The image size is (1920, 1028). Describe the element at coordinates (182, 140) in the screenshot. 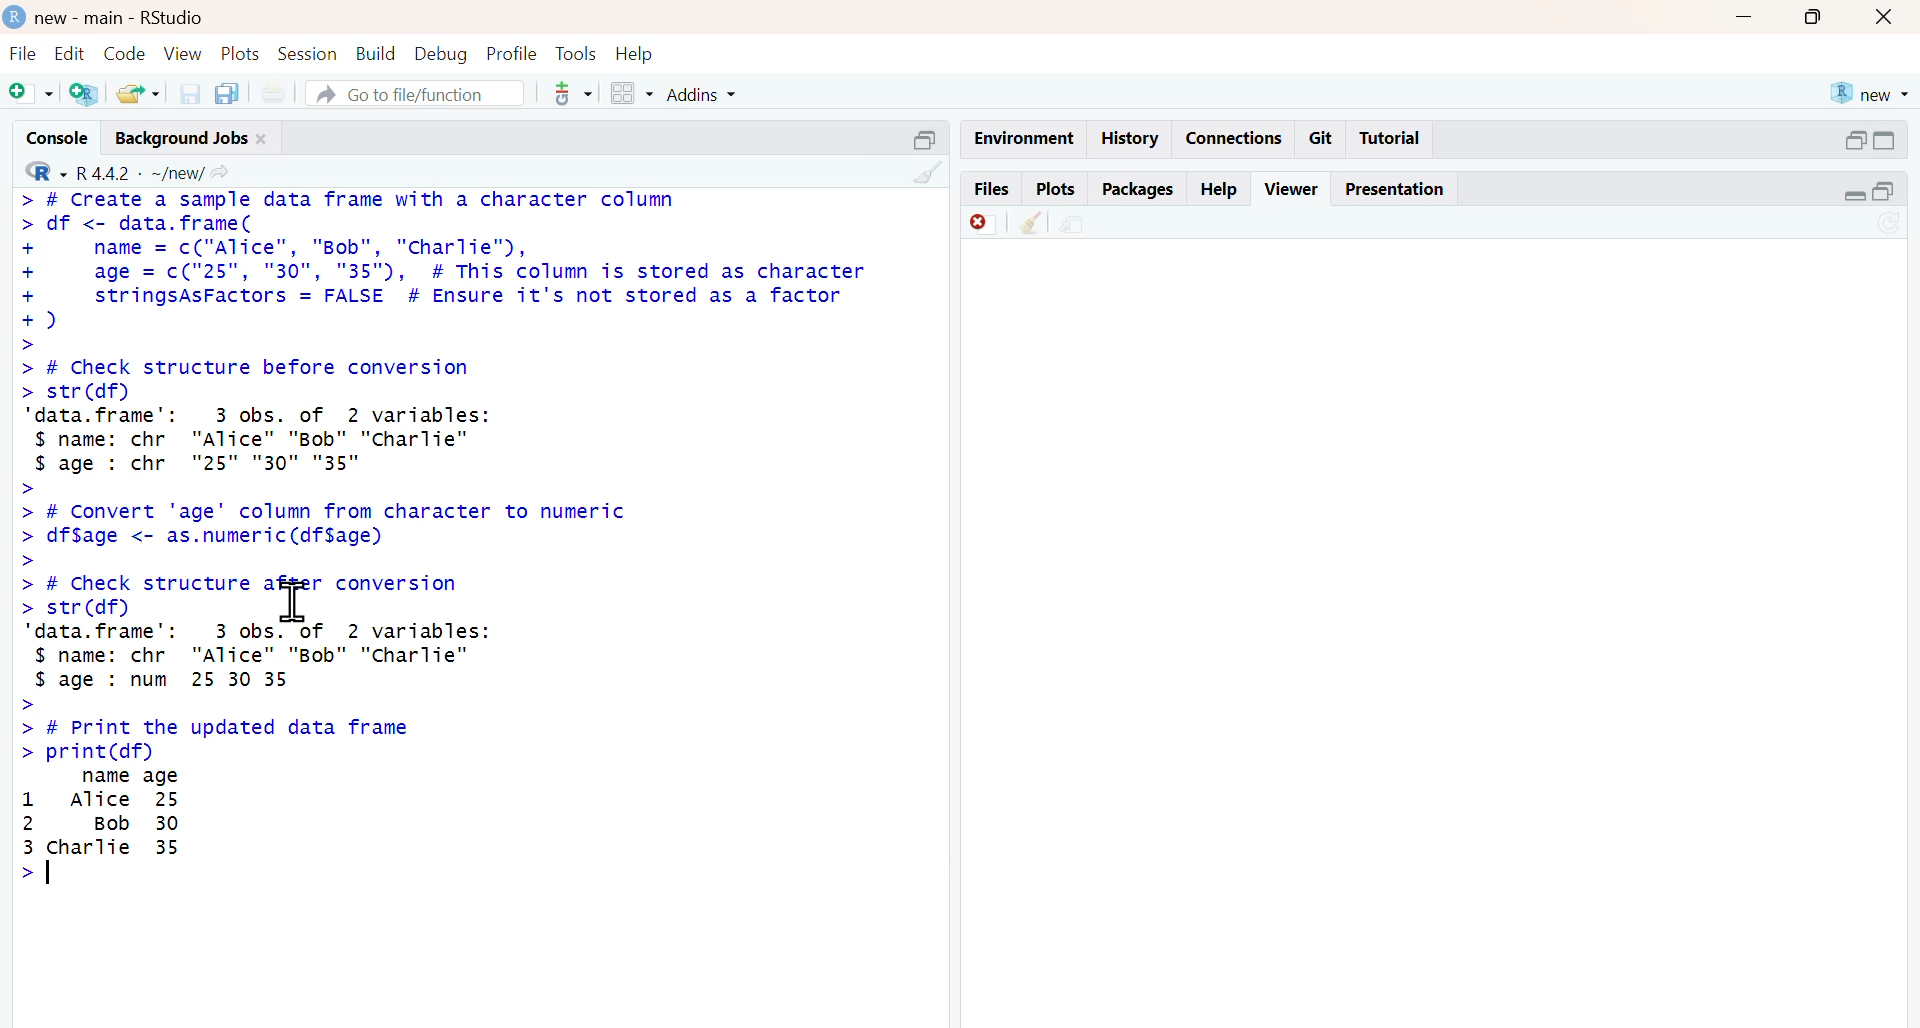

I see `background jobs` at that location.